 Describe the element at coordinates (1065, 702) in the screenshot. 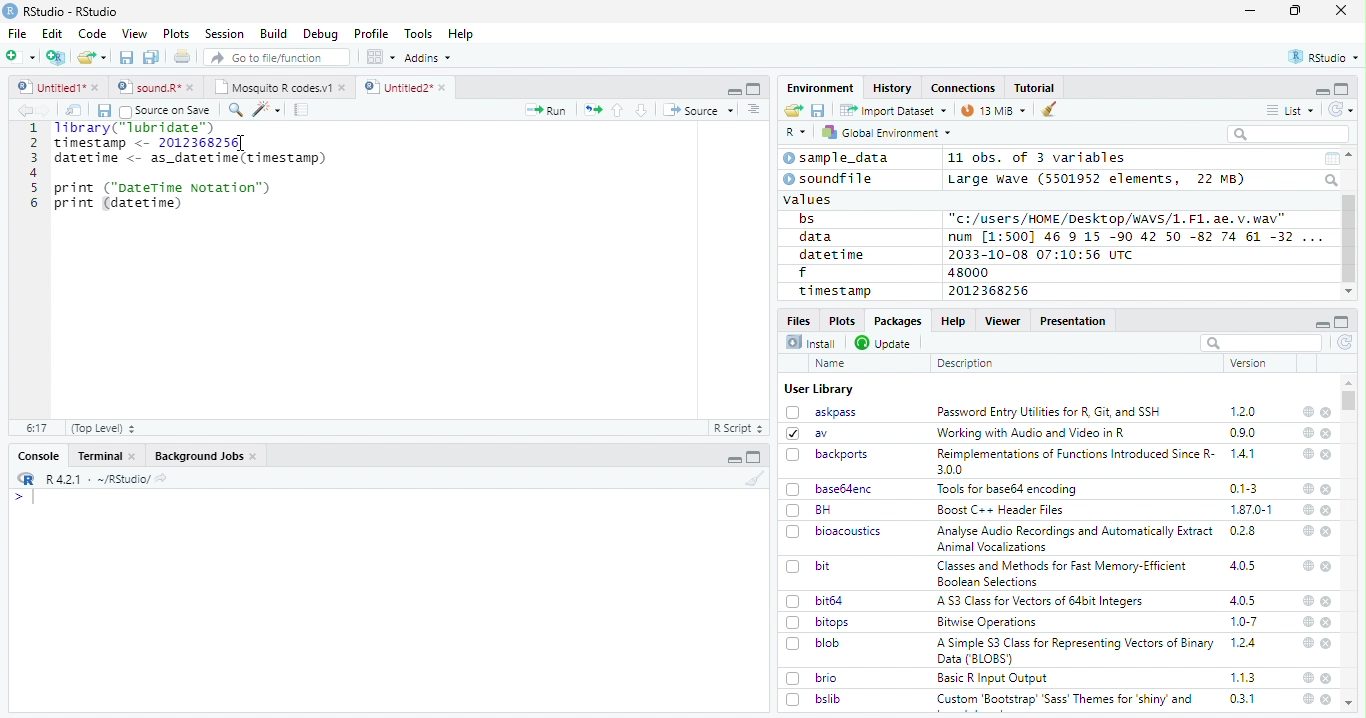

I see `Custom ‘Bootstrap’ ‘Sass’ Themes for ‘shiny’ and` at that location.